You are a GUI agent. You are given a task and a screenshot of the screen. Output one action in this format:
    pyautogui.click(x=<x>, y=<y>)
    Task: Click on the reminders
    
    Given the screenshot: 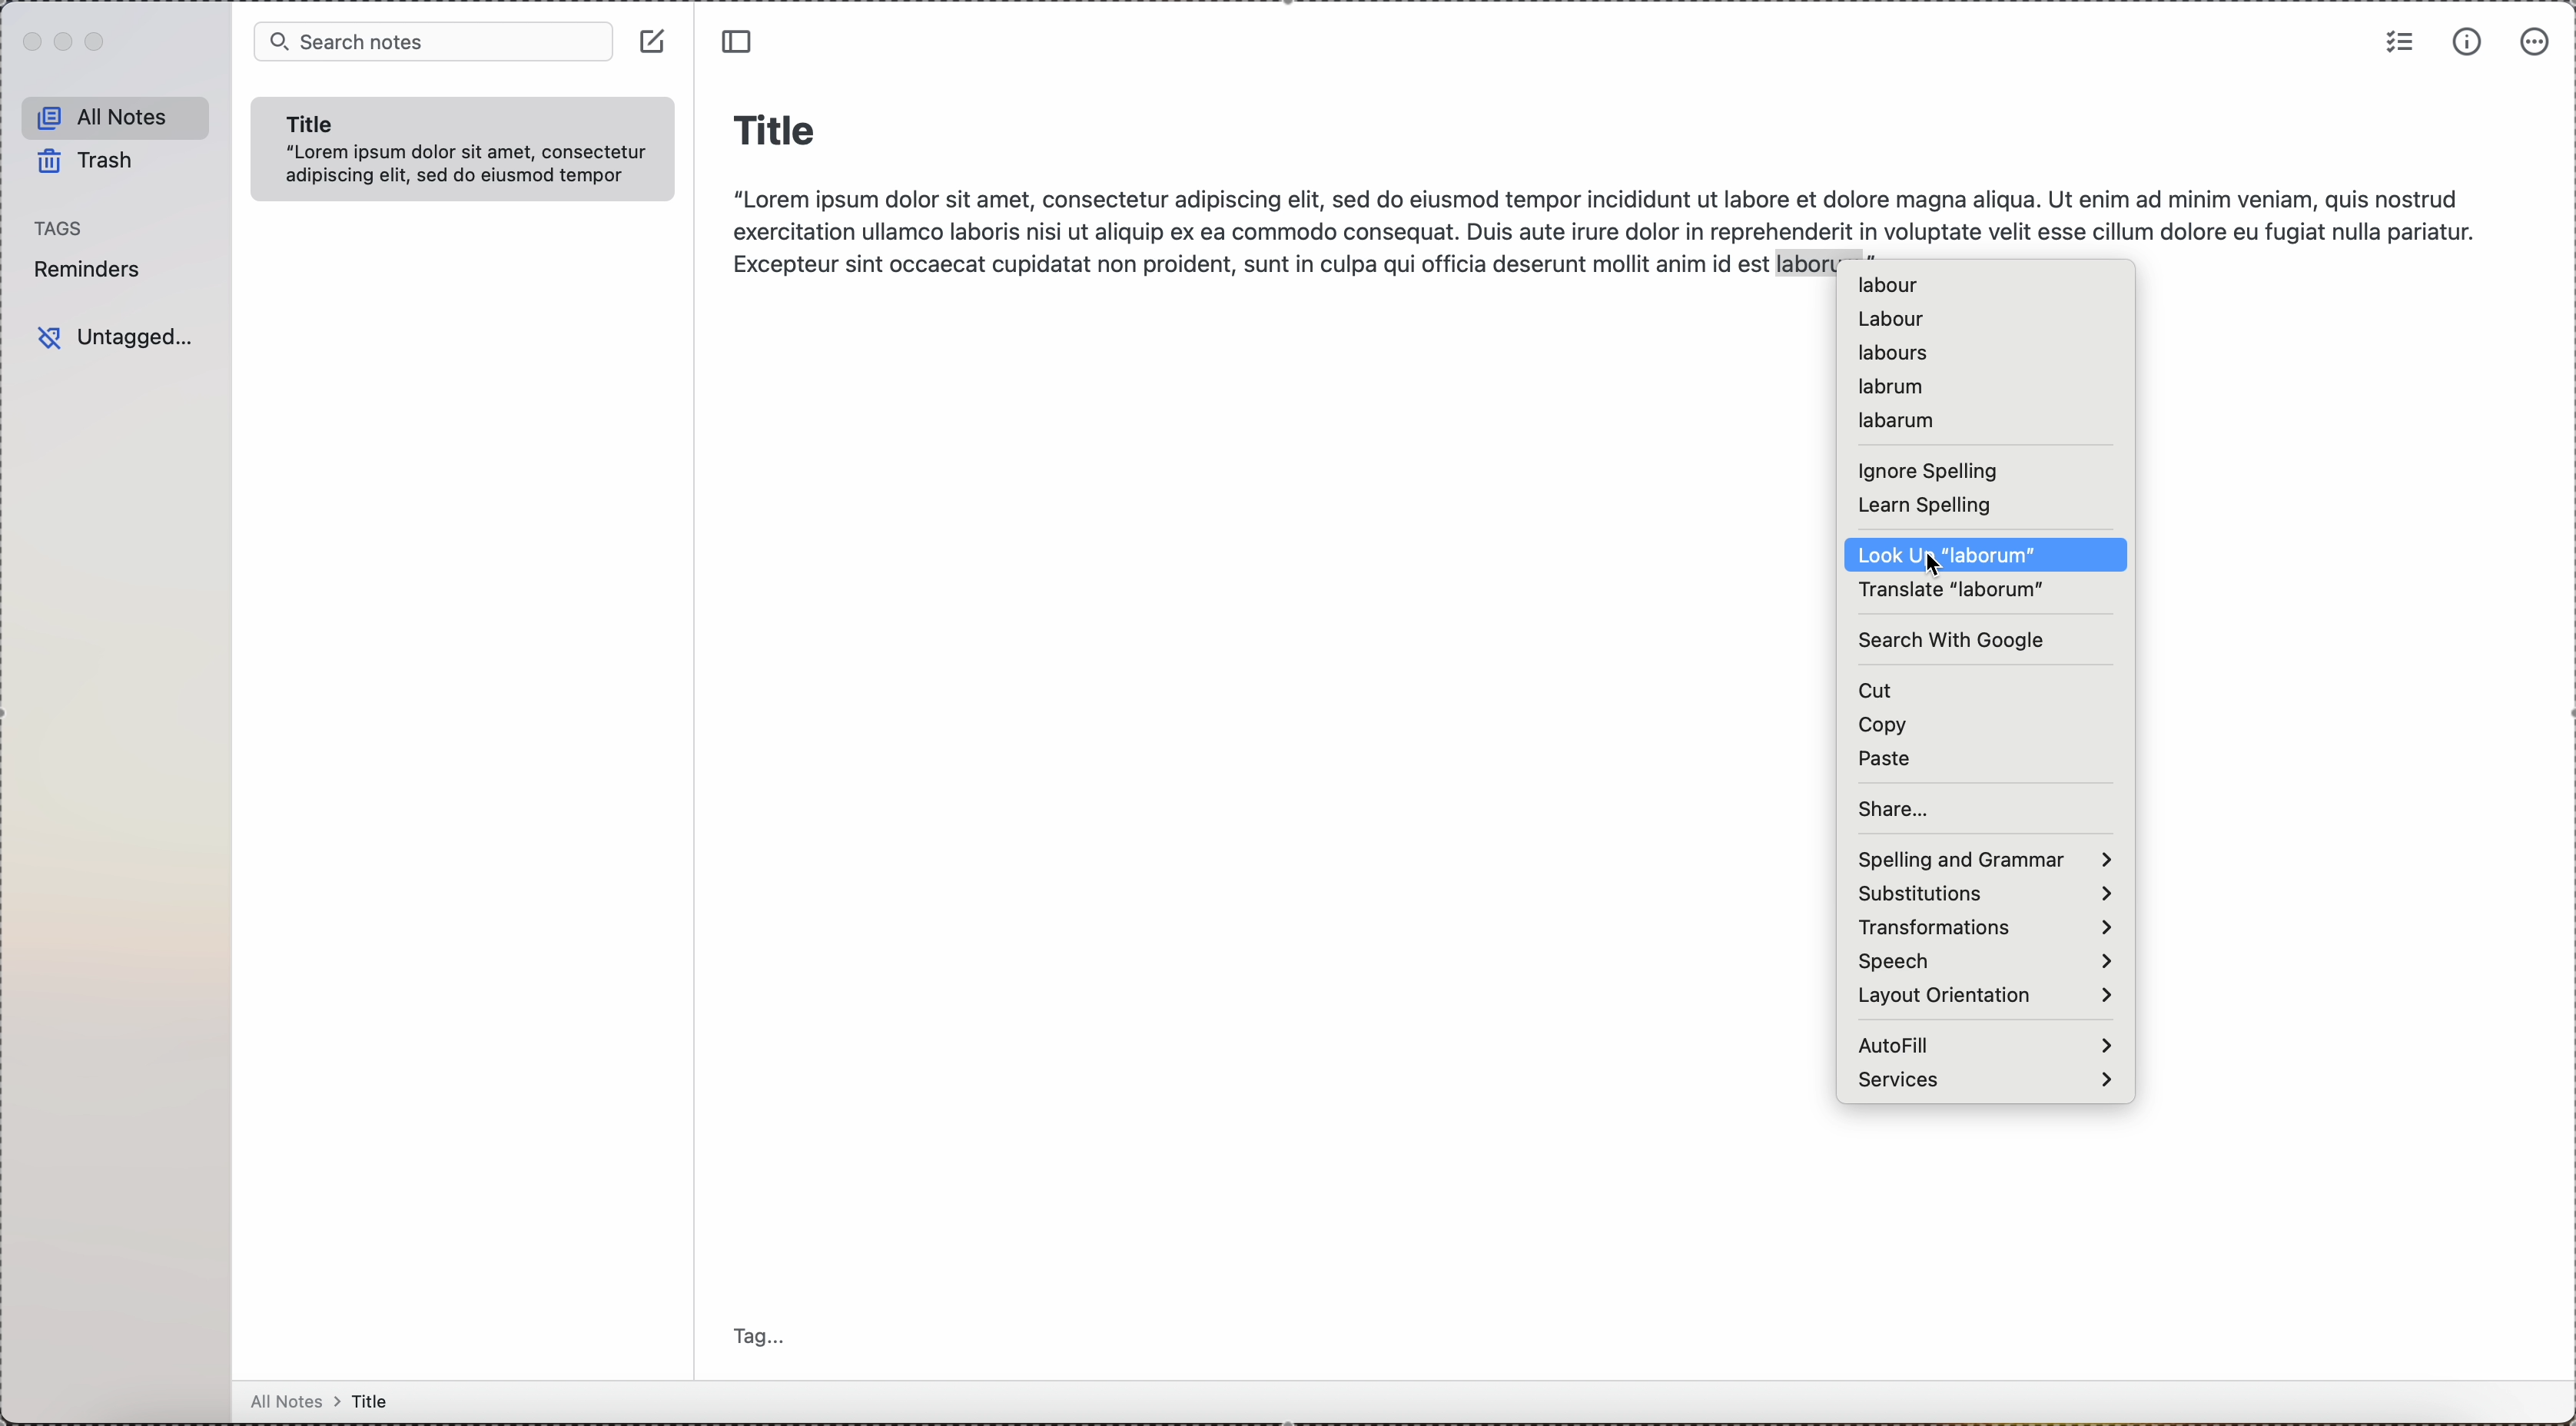 What is the action you would take?
    pyautogui.click(x=93, y=273)
    